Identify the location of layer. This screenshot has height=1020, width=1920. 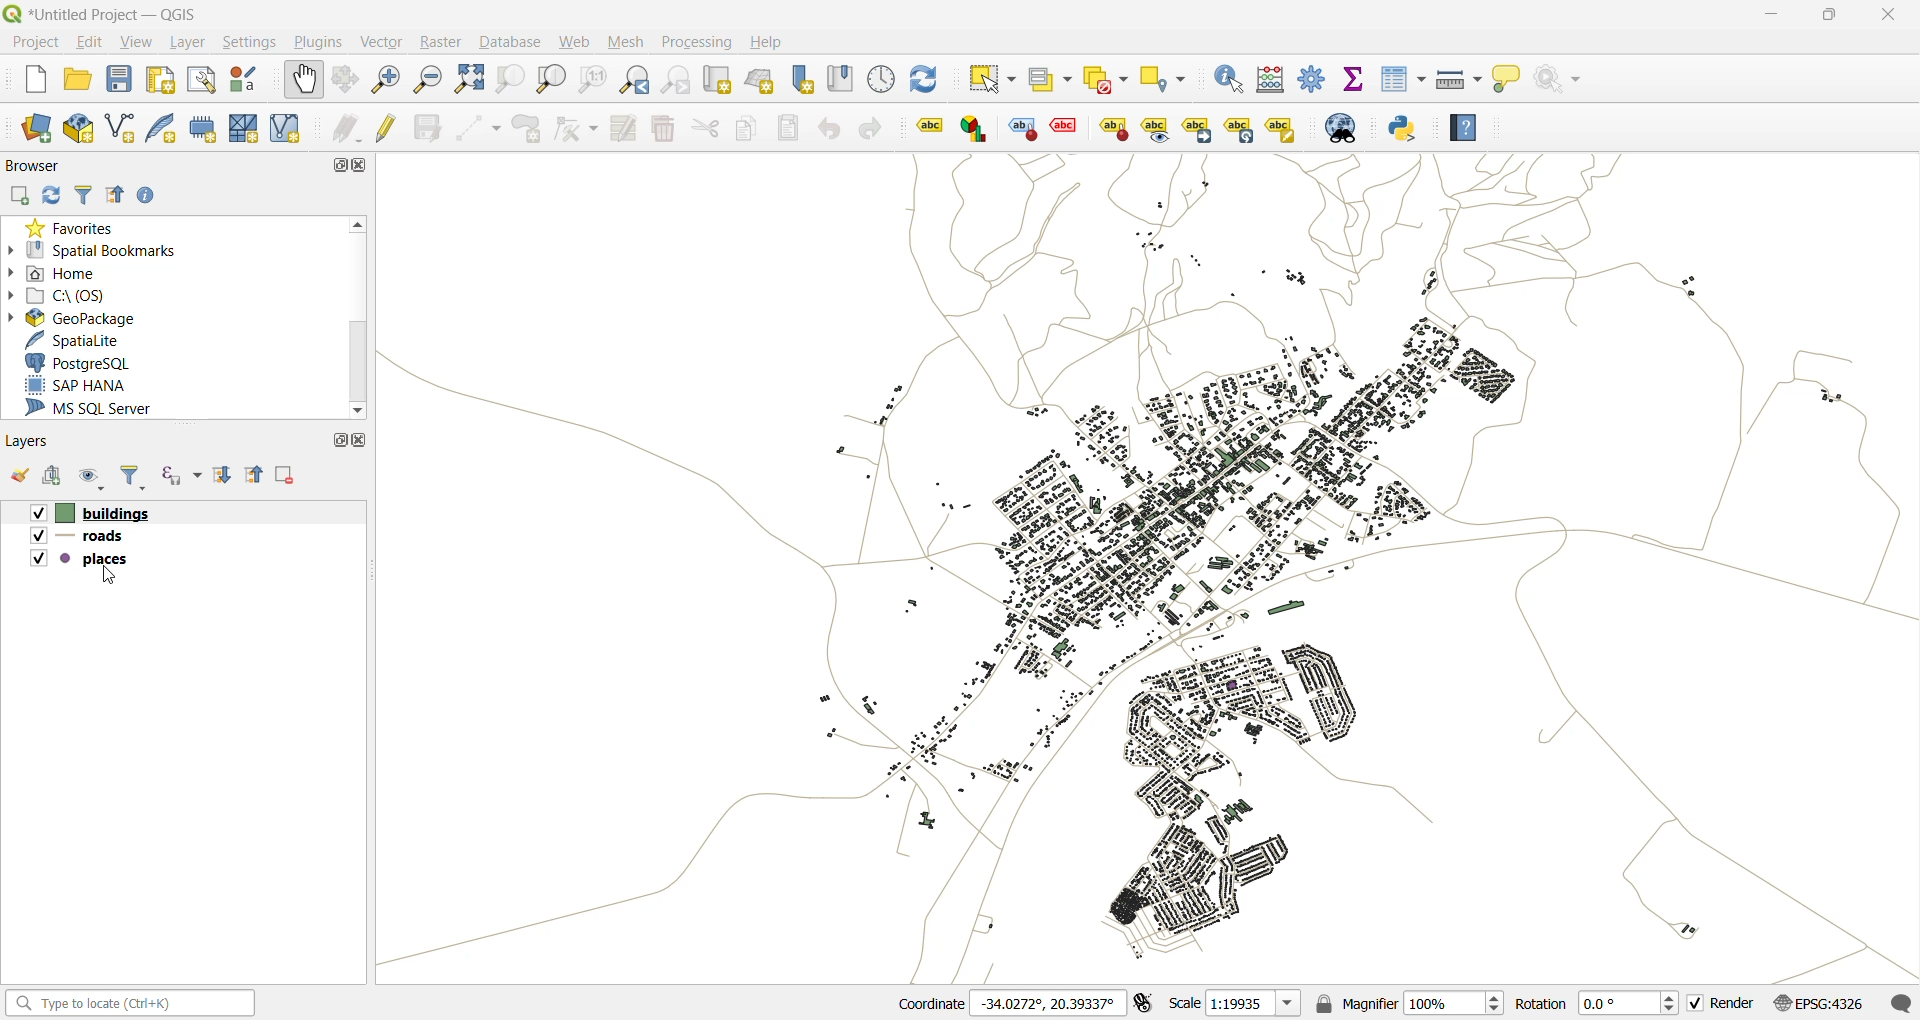
(193, 45).